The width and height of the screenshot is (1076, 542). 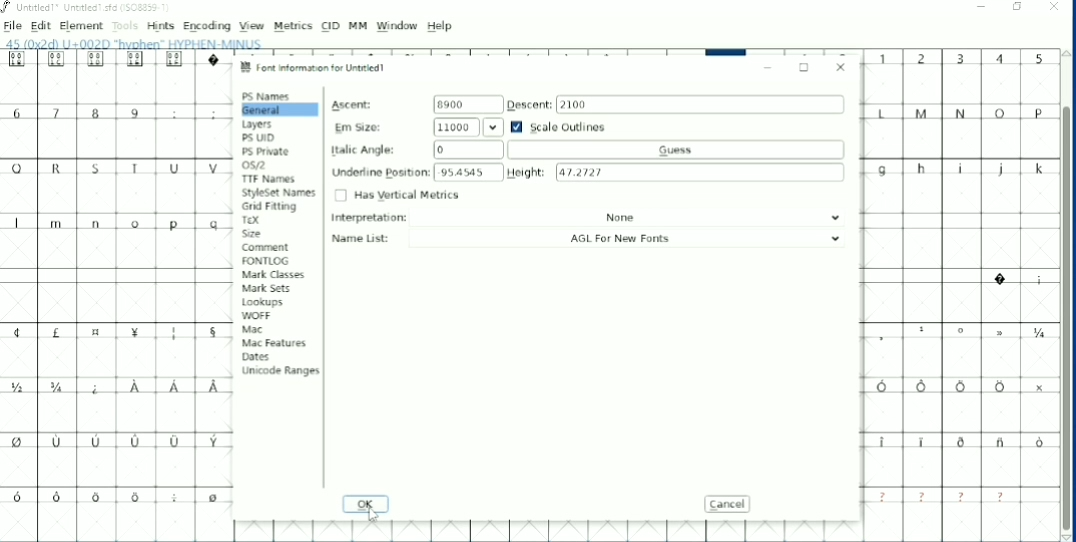 What do you see at coordinates (1019, 7) in the screenshot?
I see `Restore down` at bounding box center [1019, 7].